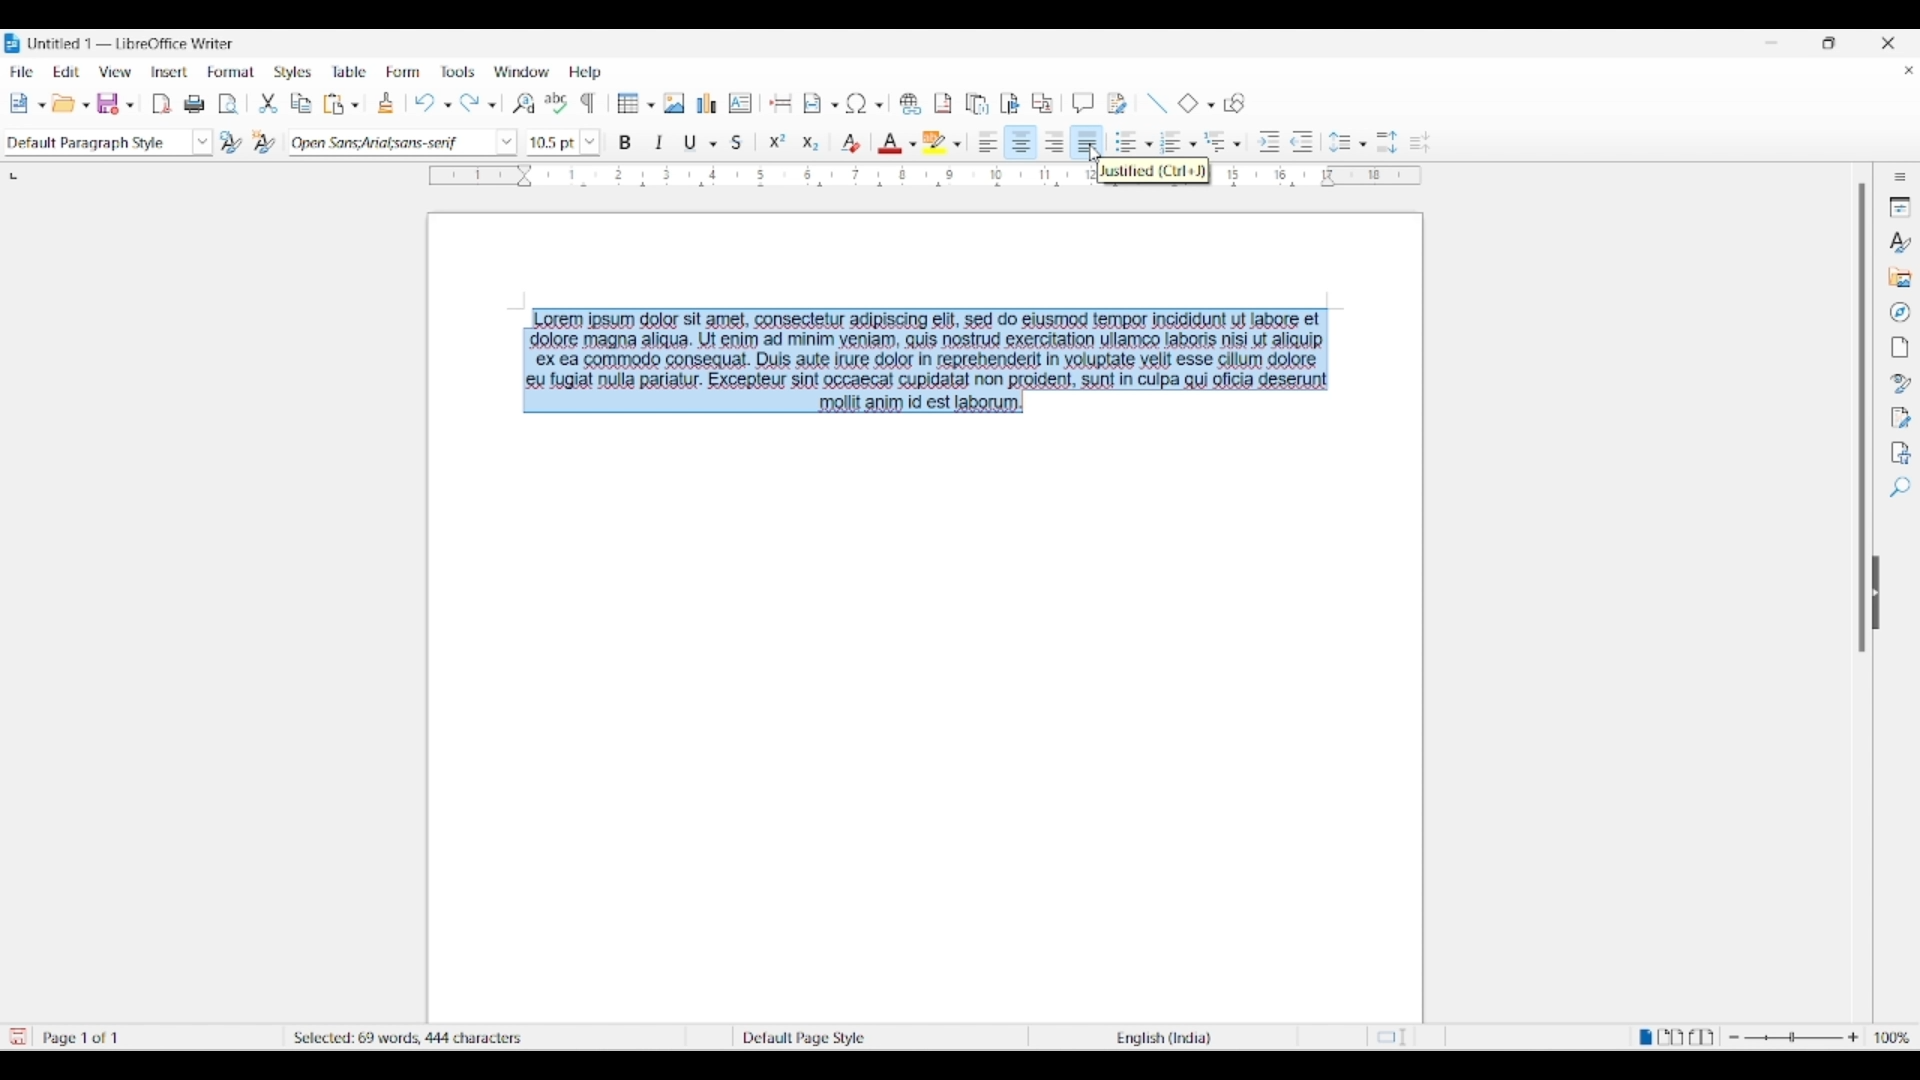  What do you see at coordinates (811, 144) in the screenshot?
I see `Subscript` at bounding box center [811, 144].